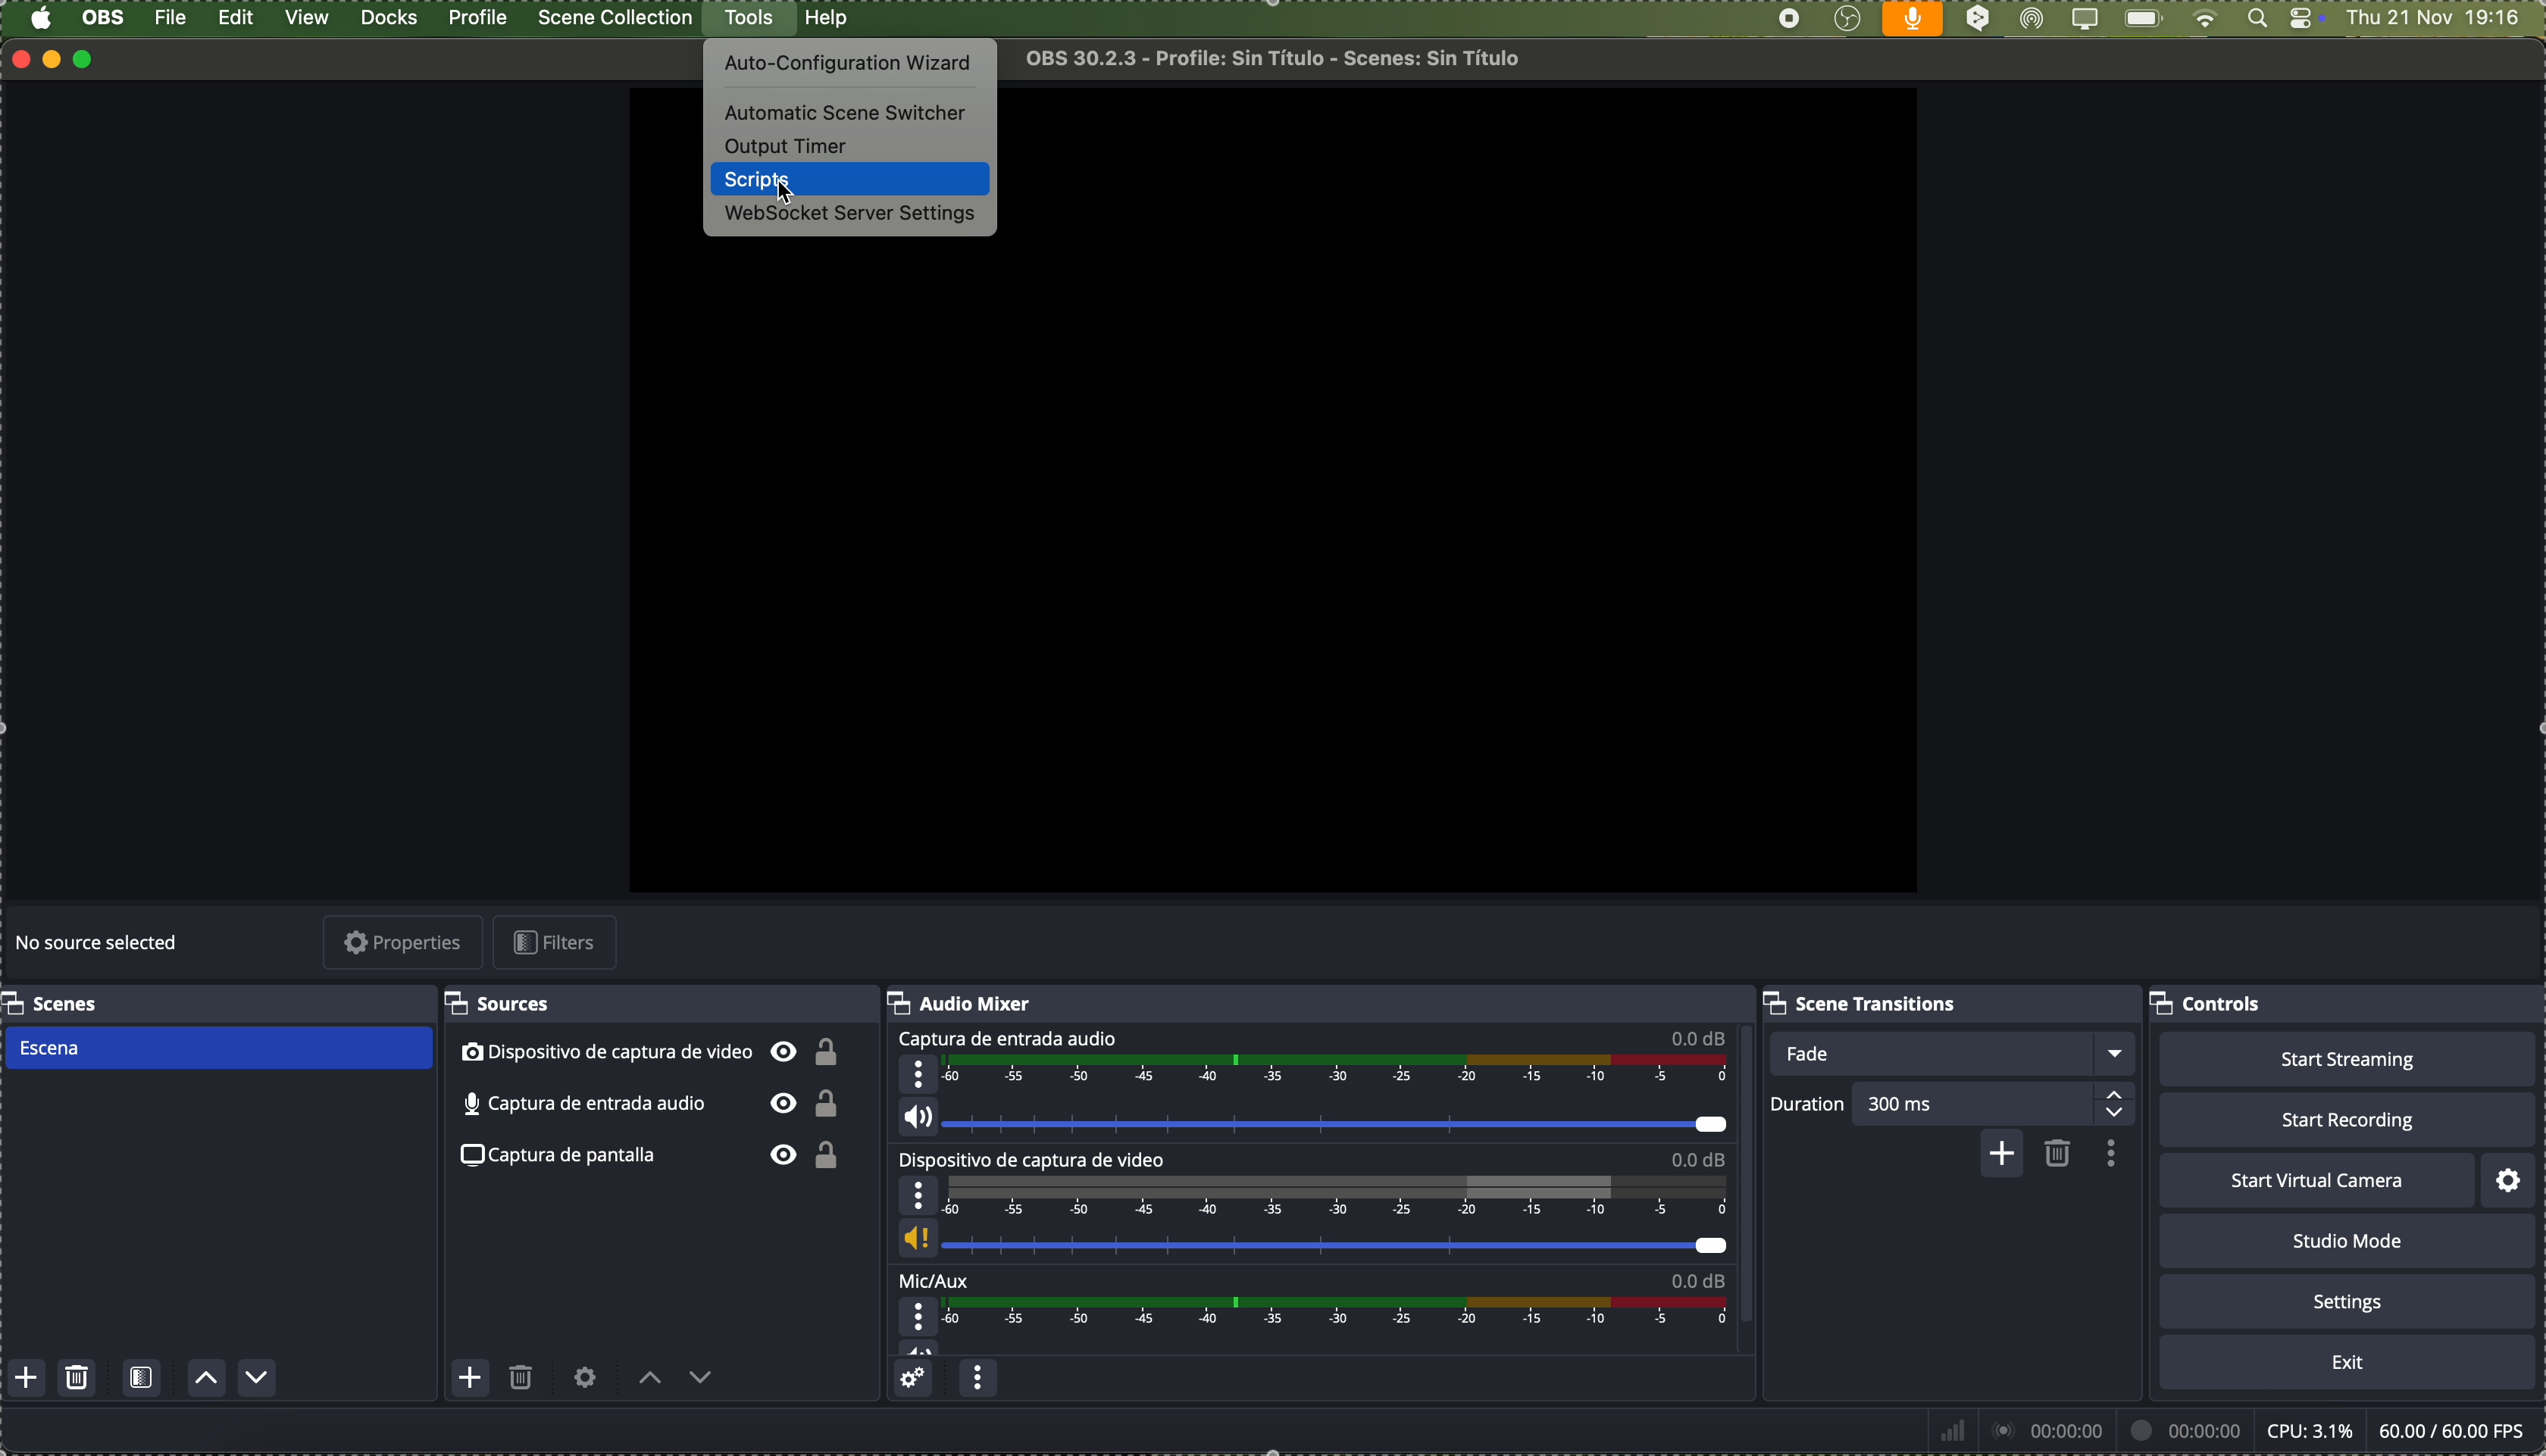 The image size is (2546, 1456). What do you see at coordinates (100, 945) in the screenshot?
I see `no source selected` at bounding box center [100, 945].